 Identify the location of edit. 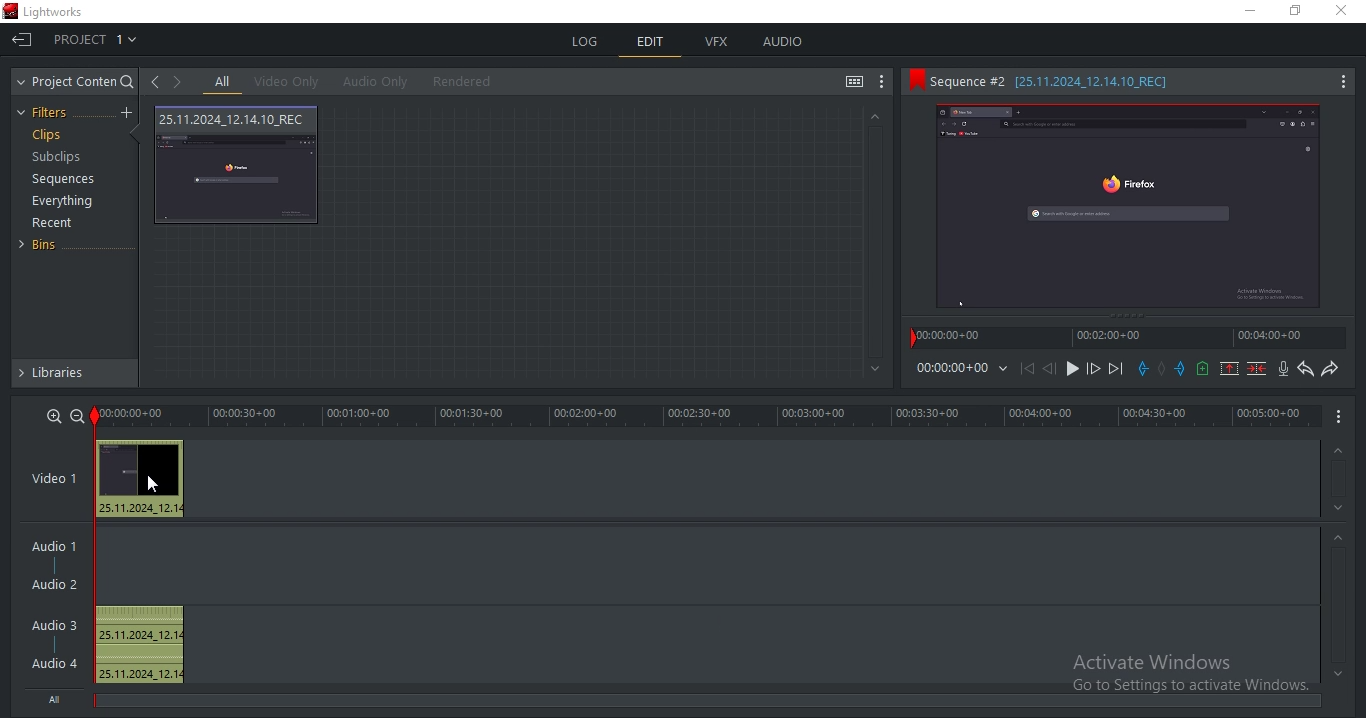
(651, 44).